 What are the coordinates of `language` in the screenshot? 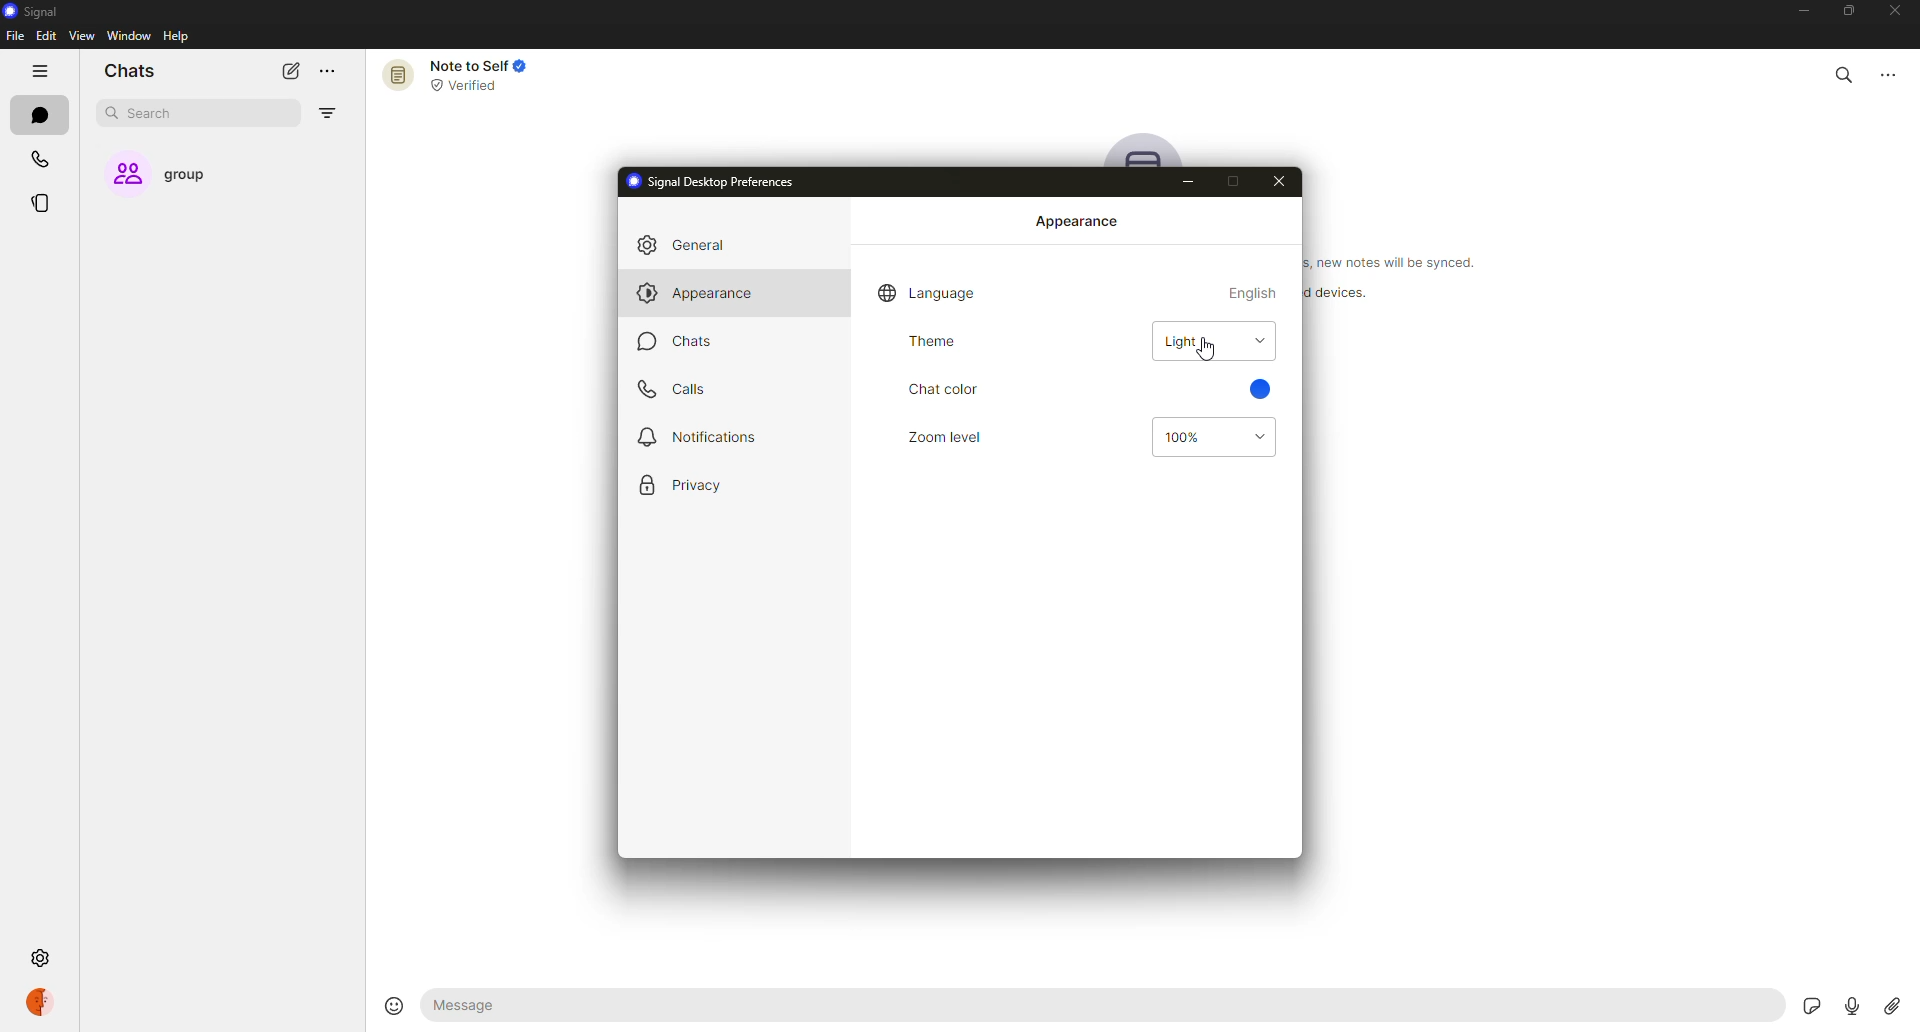 It's located at (930, 292).